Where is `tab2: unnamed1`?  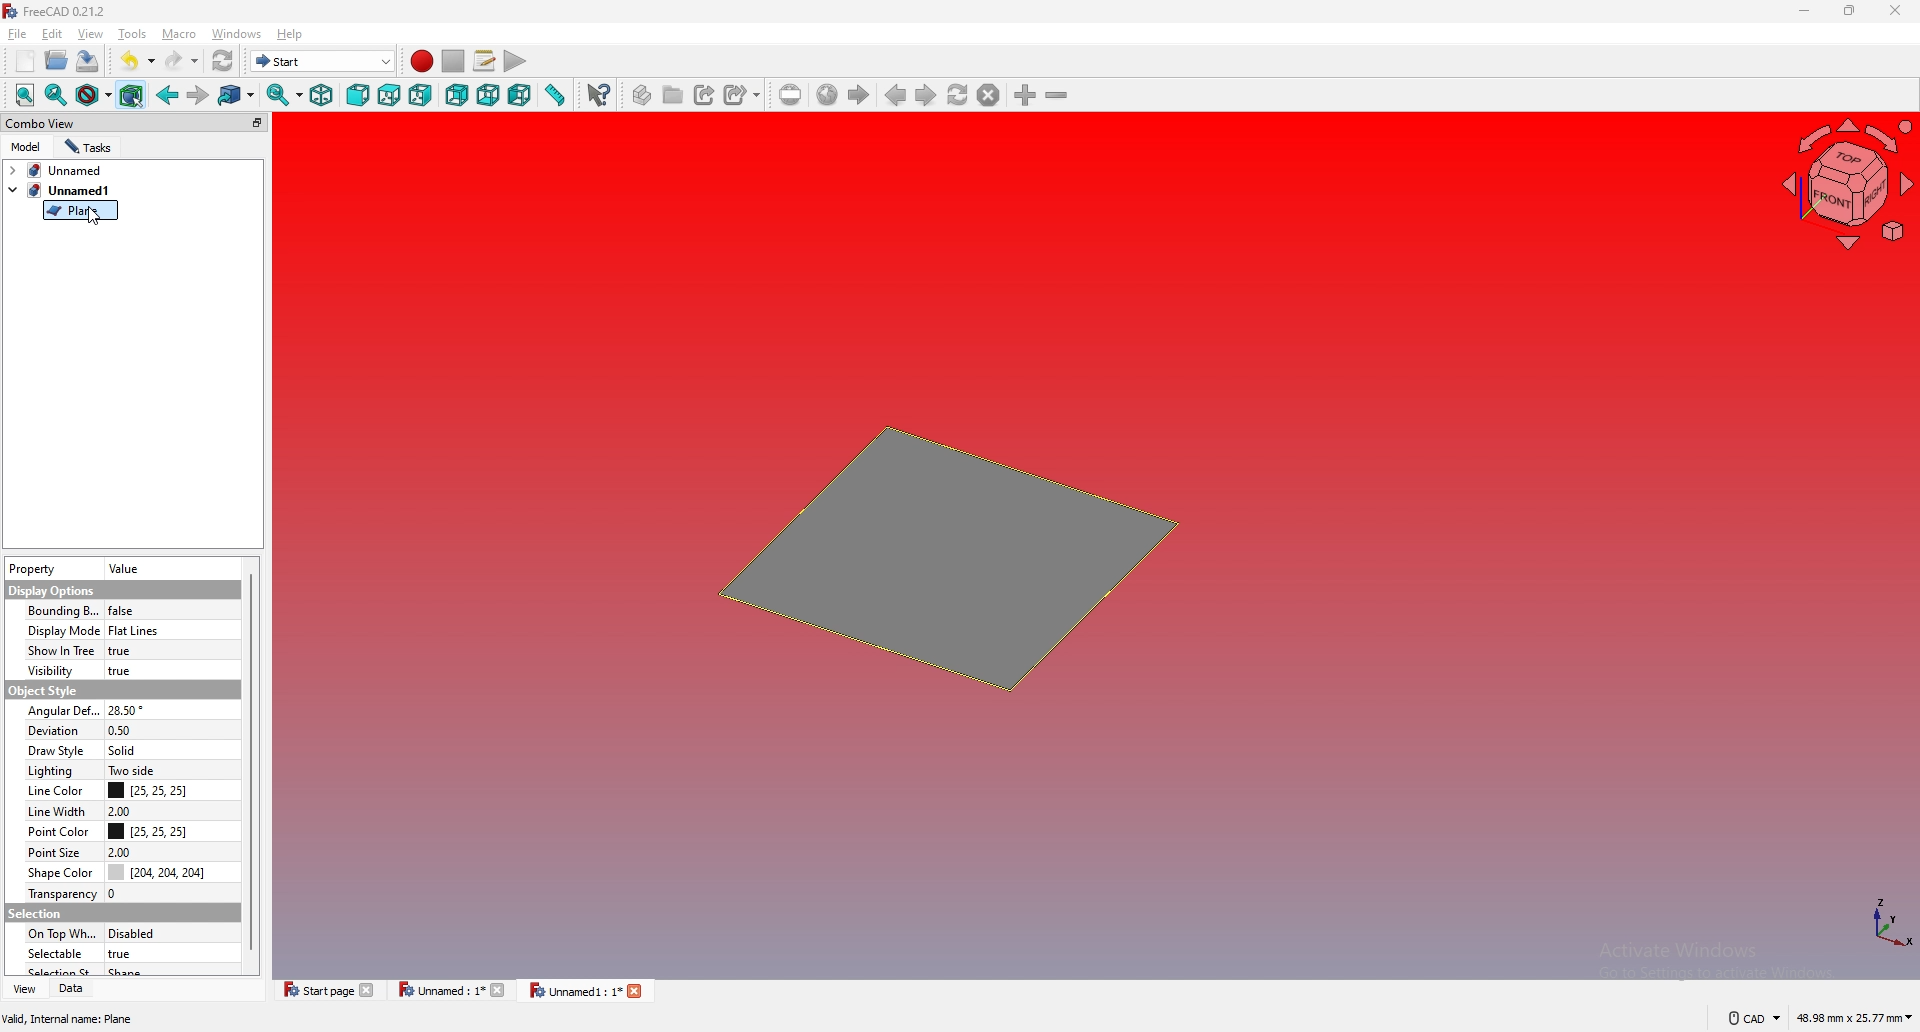 tab2: unnamed1 is located at coordinates (59, 190).